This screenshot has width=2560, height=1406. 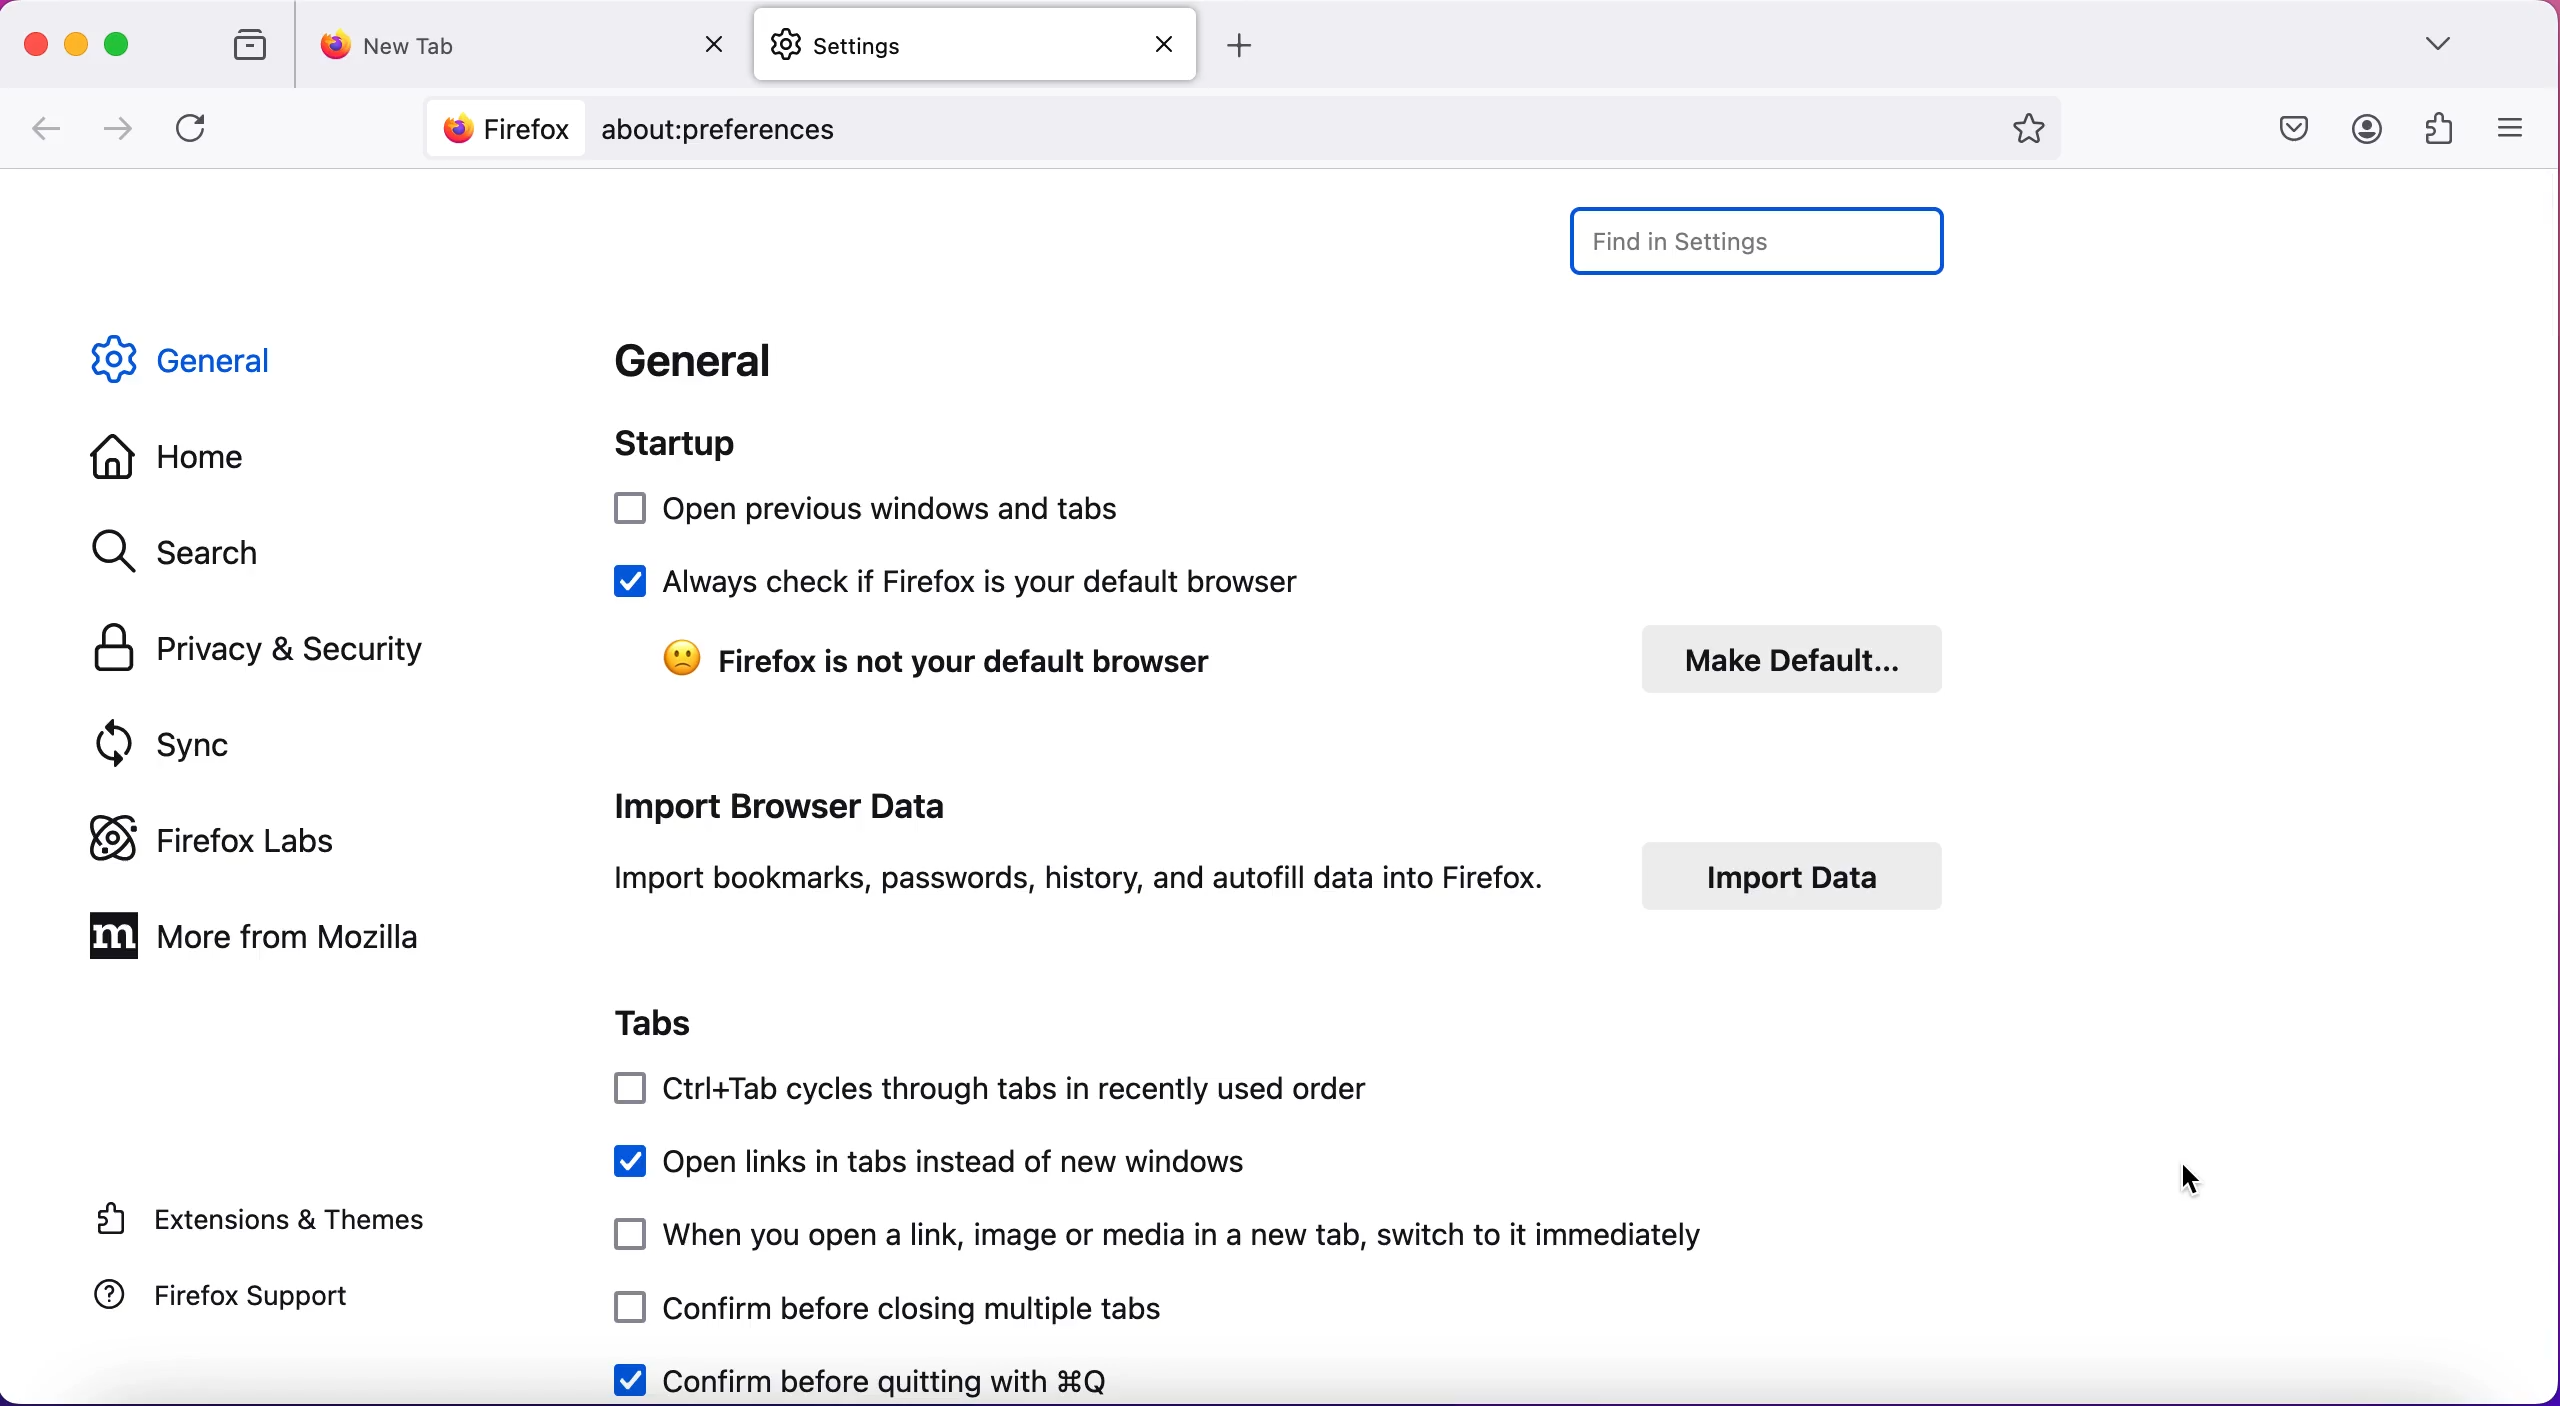 I want to click on open previous windows and tabs, so click(x=875, y=512).